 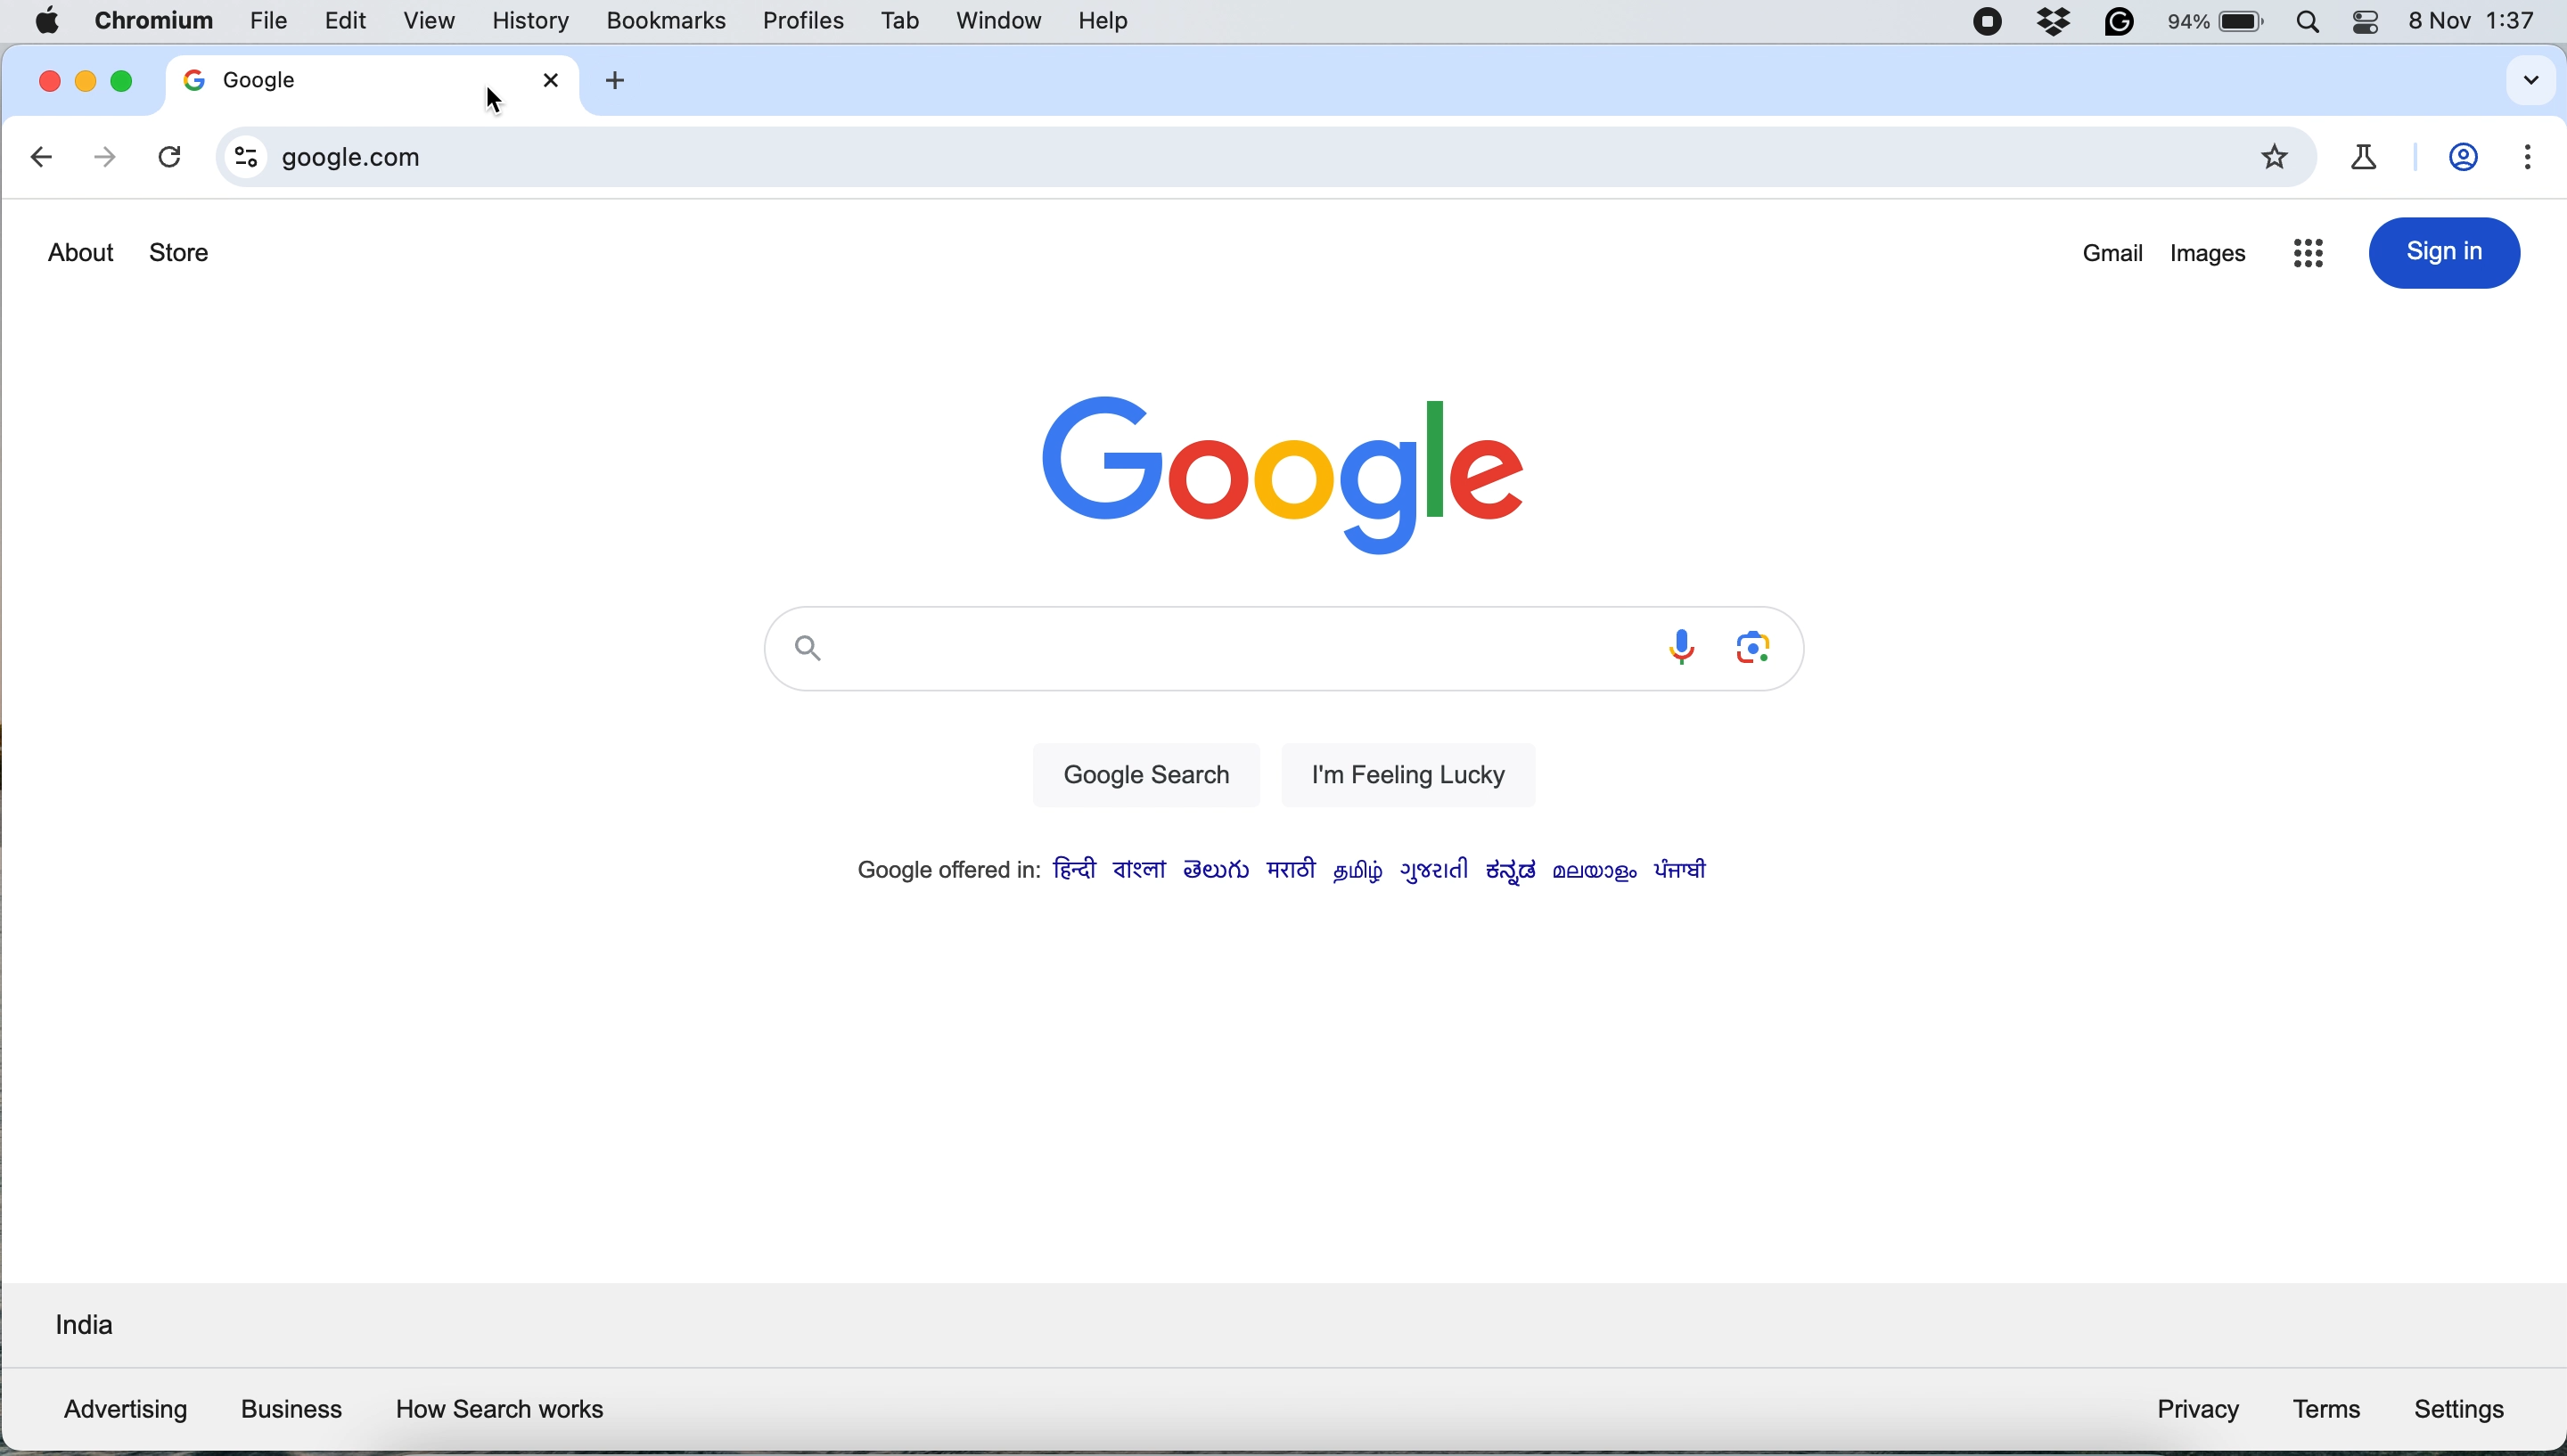 What do you see at coordinates (531, 21) in the screenshot?
I see `history` at bounding box center [531, 21].